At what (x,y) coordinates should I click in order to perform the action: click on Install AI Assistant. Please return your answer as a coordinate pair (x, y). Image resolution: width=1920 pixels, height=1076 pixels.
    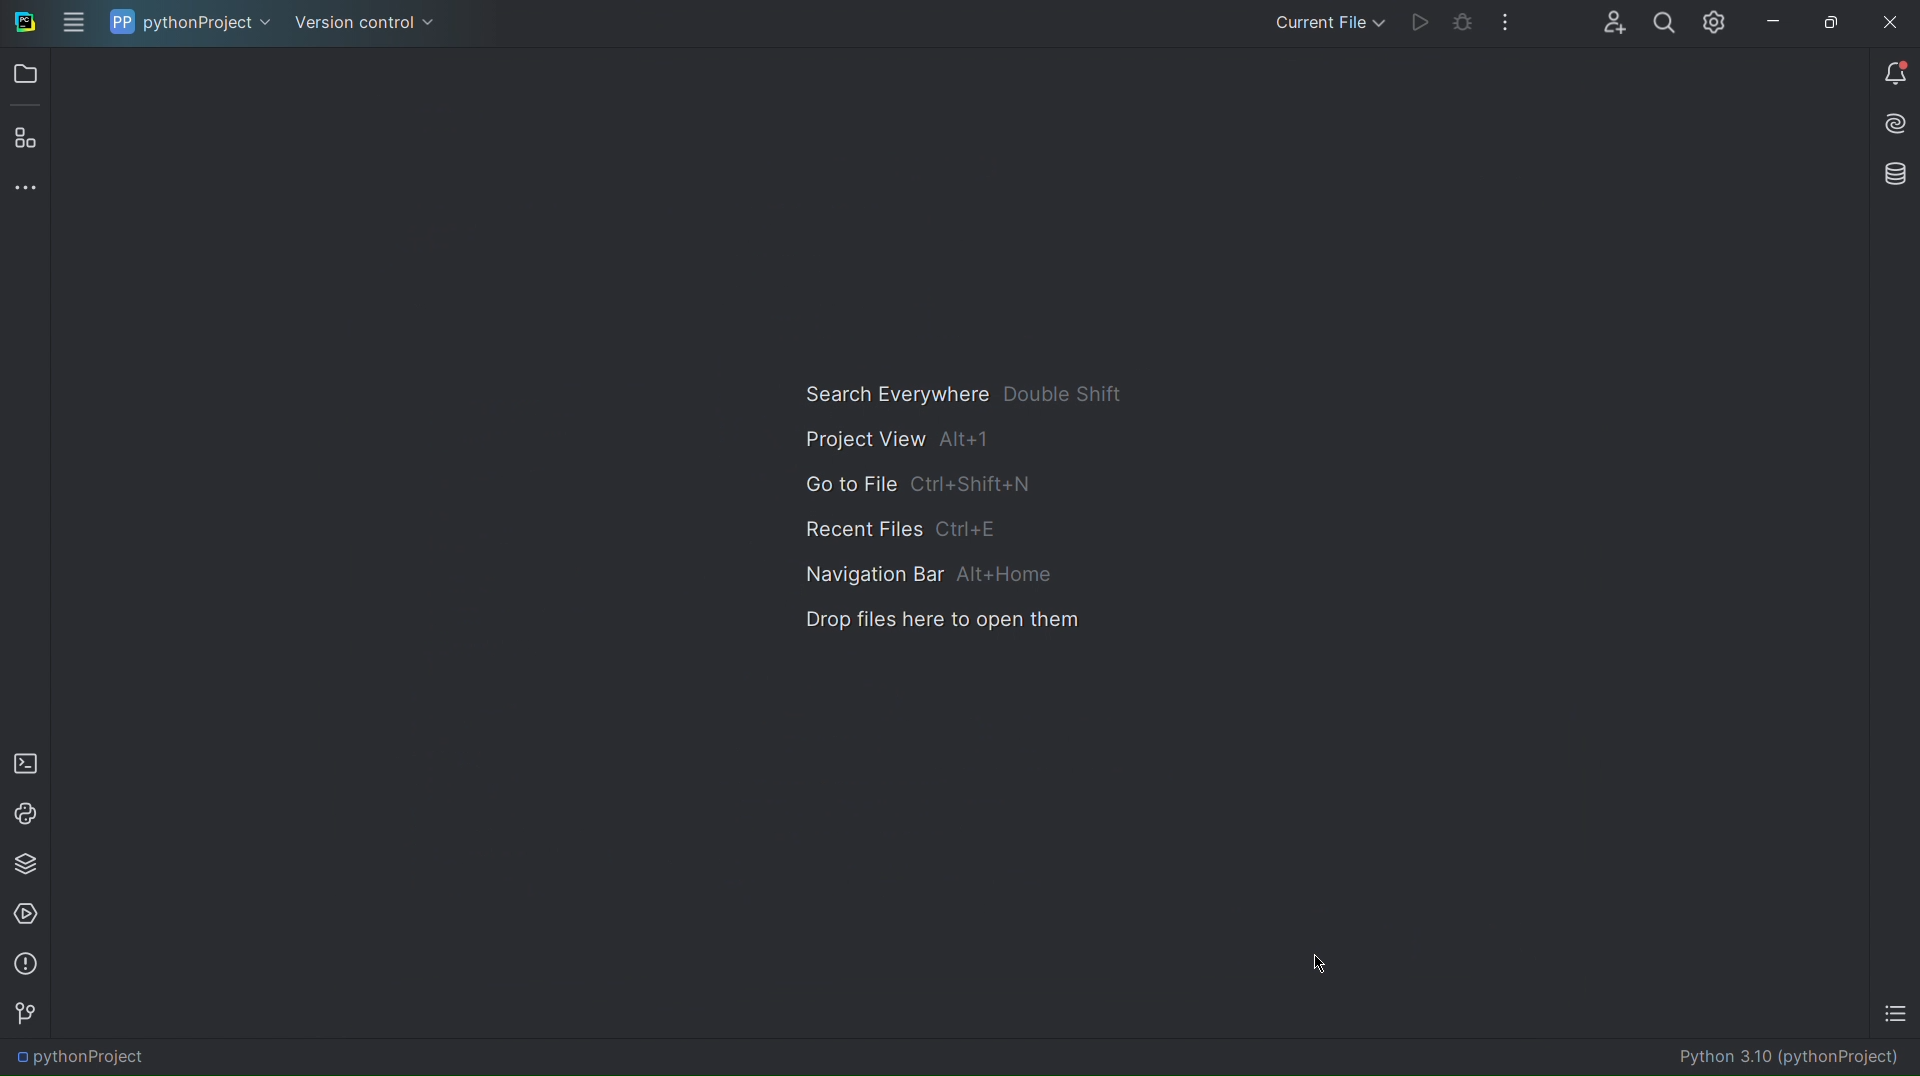
    Looking at the image, I should click on (1892, 126).